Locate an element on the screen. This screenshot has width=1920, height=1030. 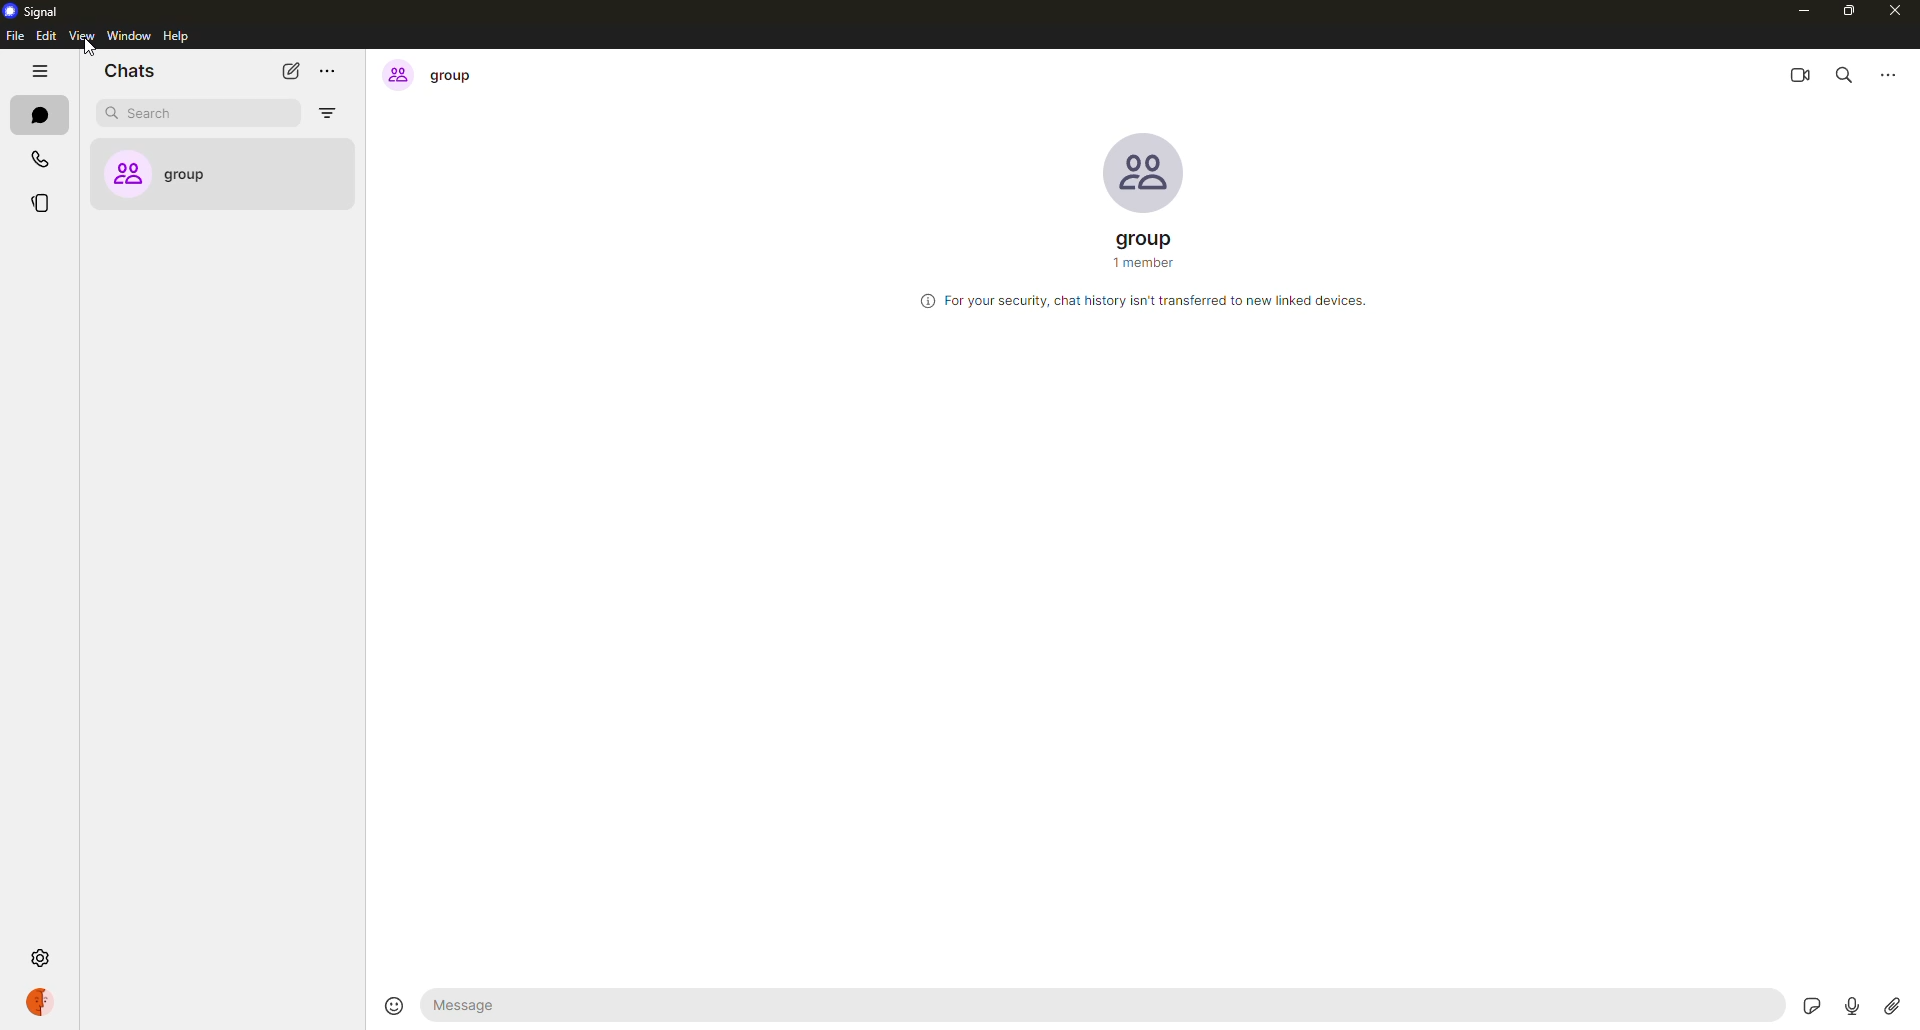
minimize is located at coordinates (1801, 11).